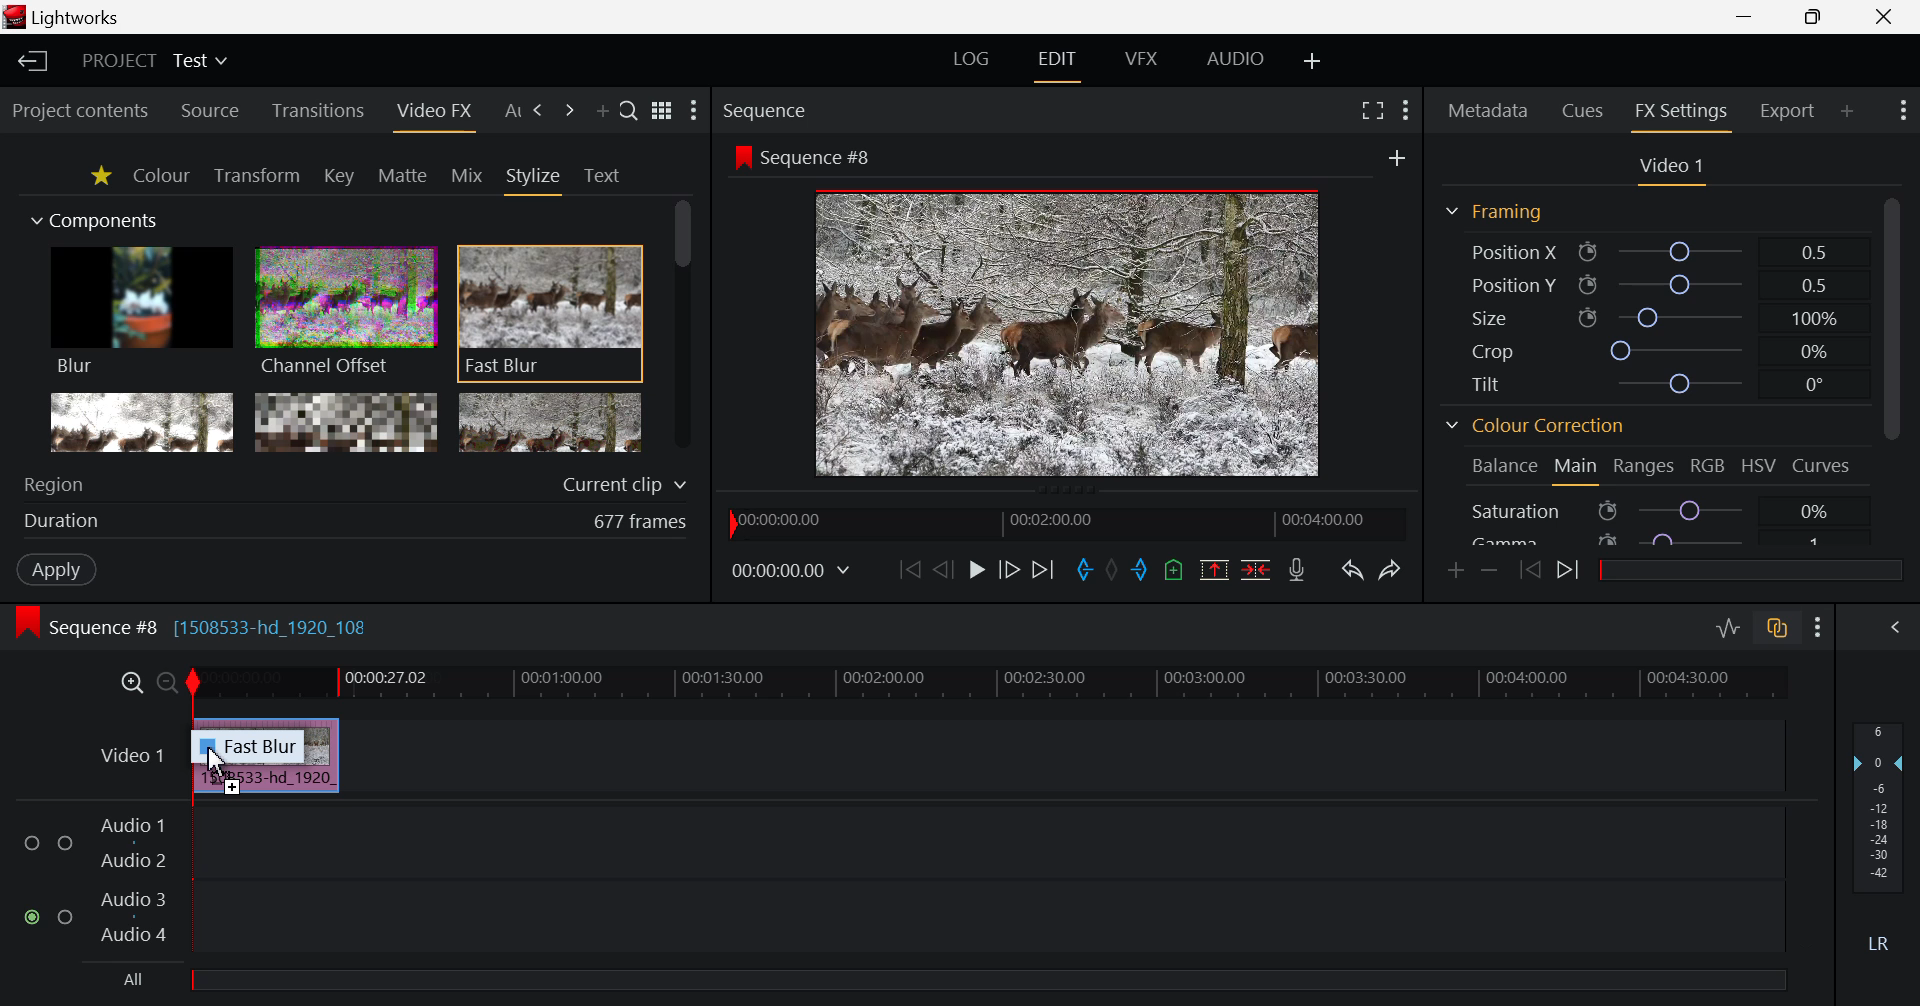  What do you see at coordinates (989, 681) in the screenshot?
I see `Project Timeline` at bounding box center [989, 681].